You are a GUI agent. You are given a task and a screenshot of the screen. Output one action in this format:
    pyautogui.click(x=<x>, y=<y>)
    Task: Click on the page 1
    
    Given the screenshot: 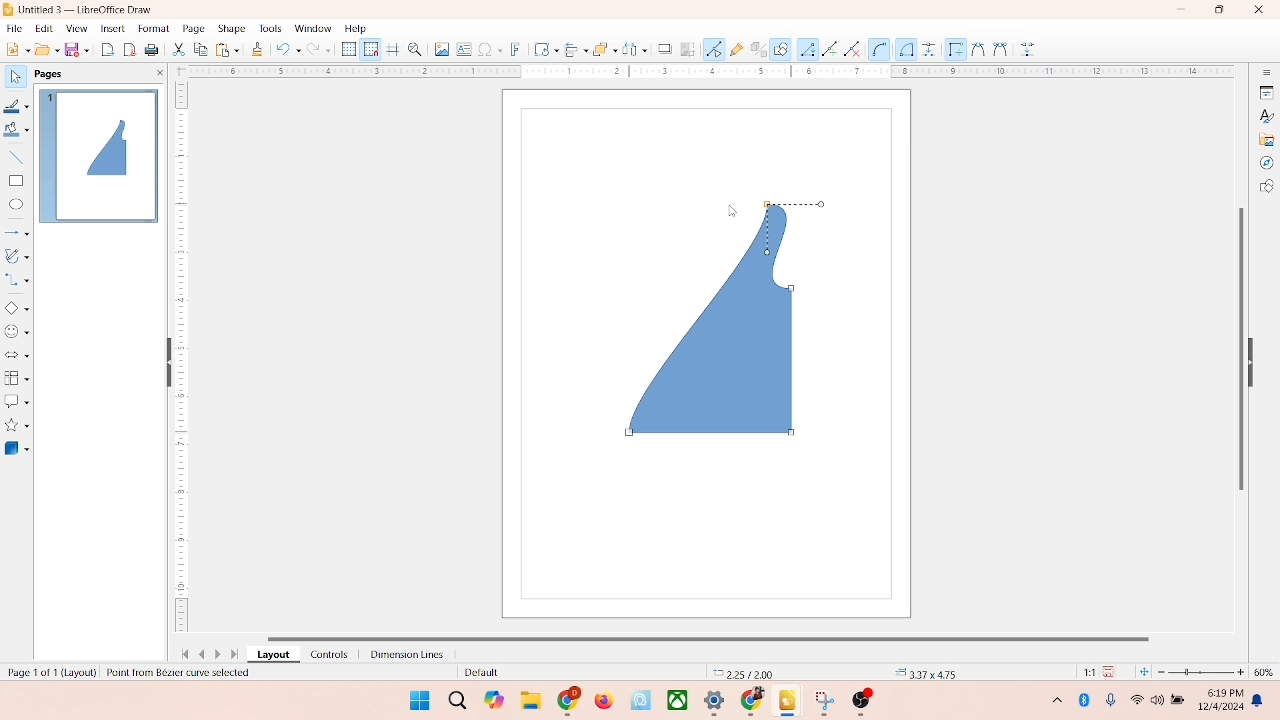 What is the action you would take?
    pyautogui.click(x=99, y=155)
    